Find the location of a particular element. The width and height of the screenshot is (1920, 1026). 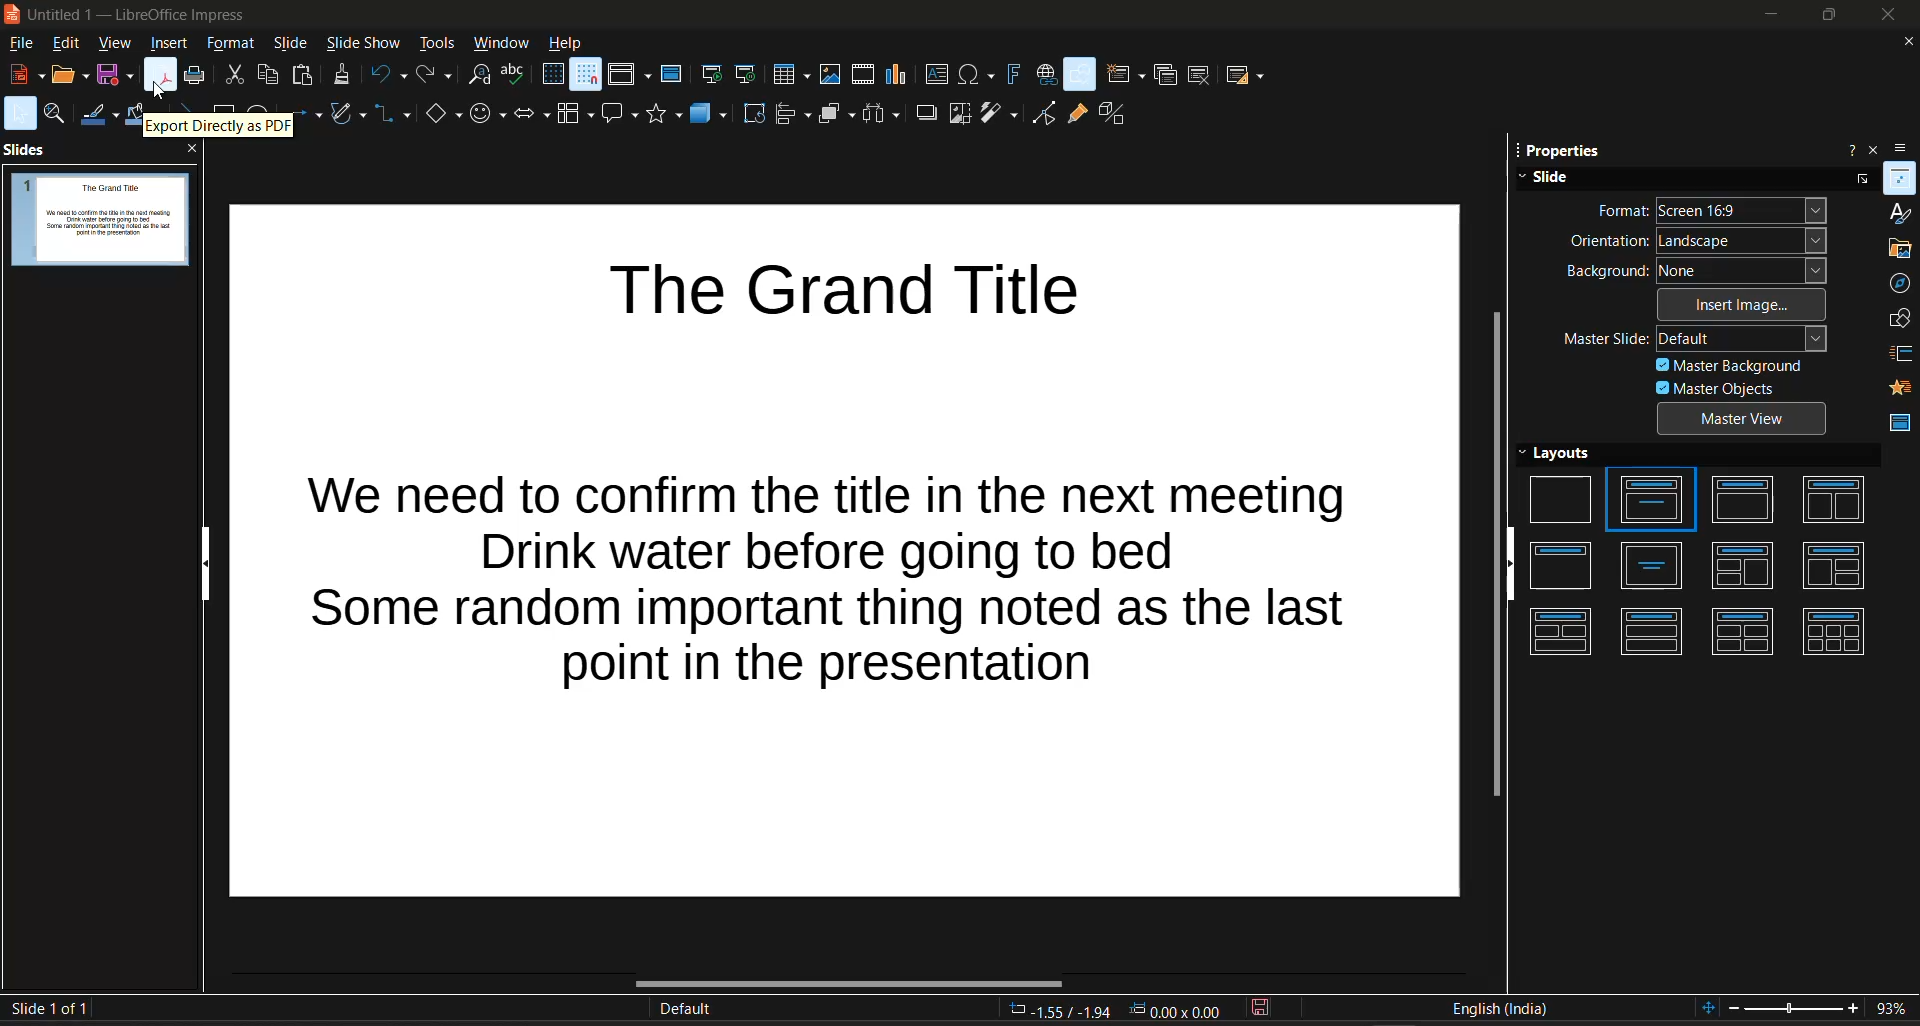

close is located at coordinates (1890, 15).